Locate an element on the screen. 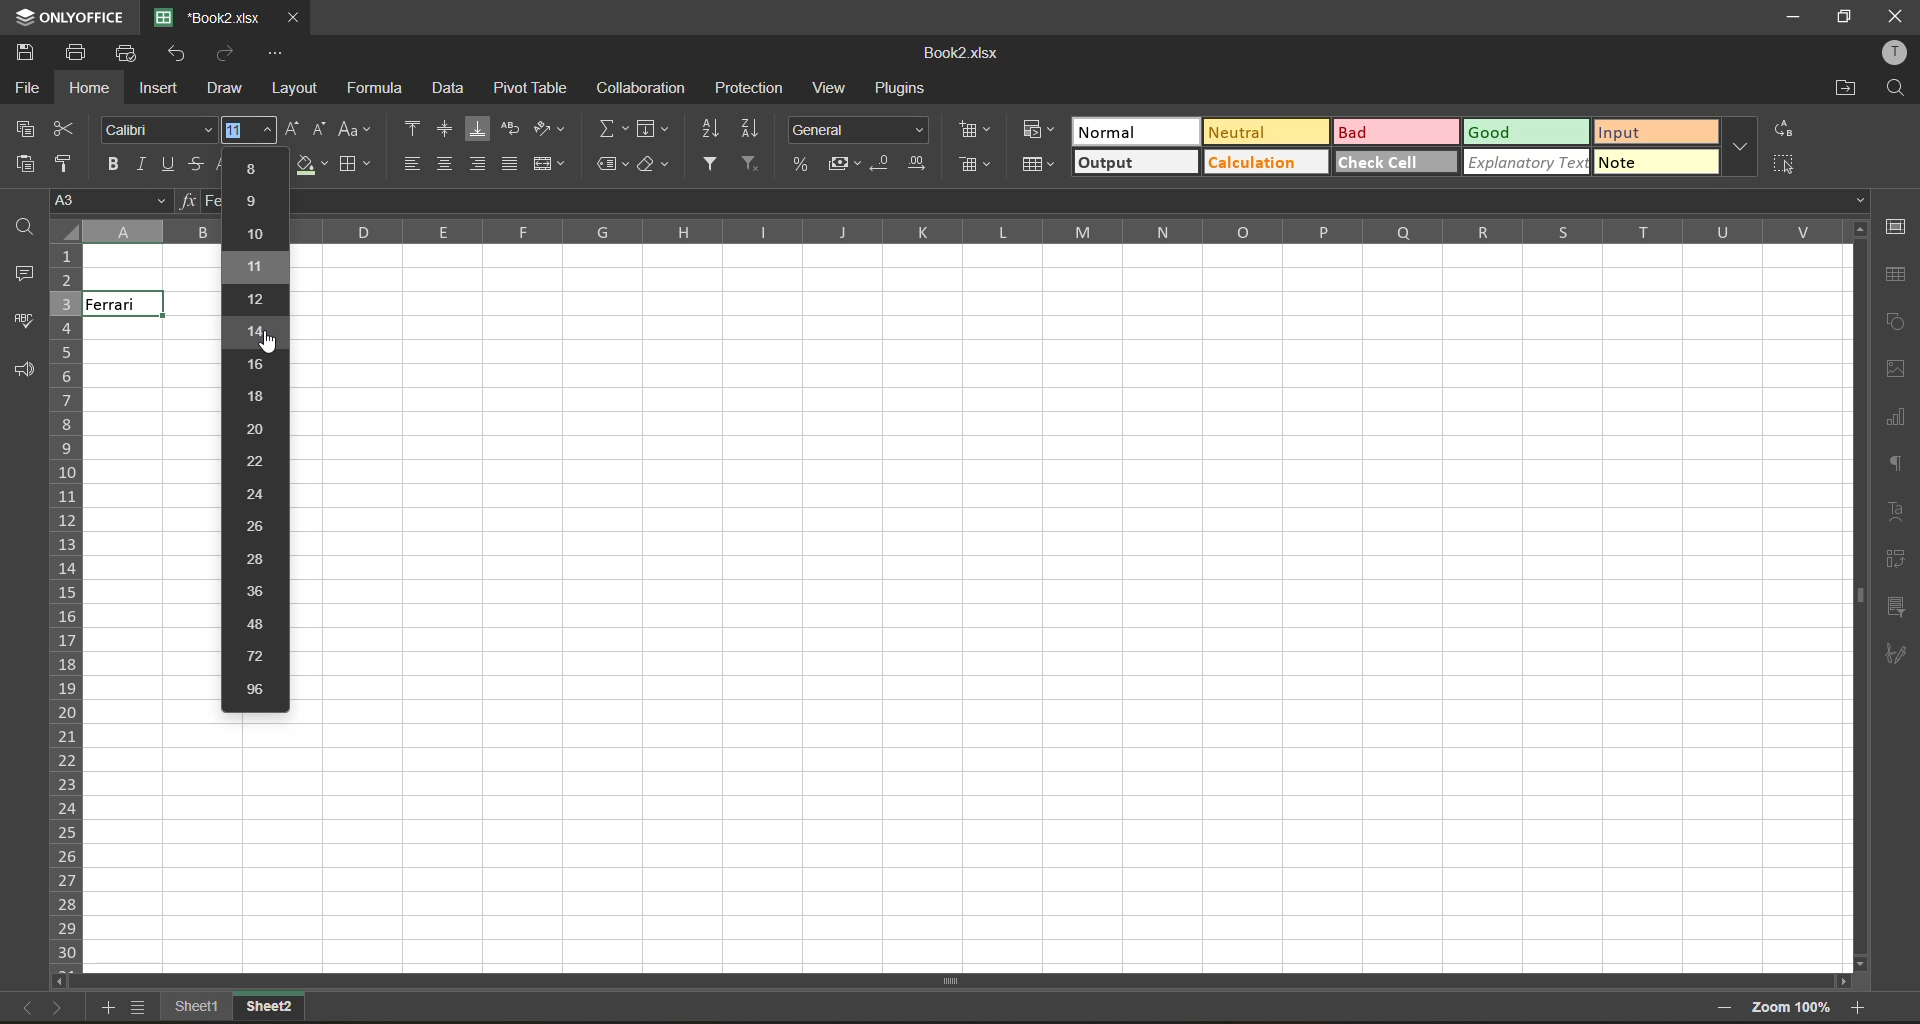 The image size is (1920, 1024). filter is located at coordinates (715, 165).